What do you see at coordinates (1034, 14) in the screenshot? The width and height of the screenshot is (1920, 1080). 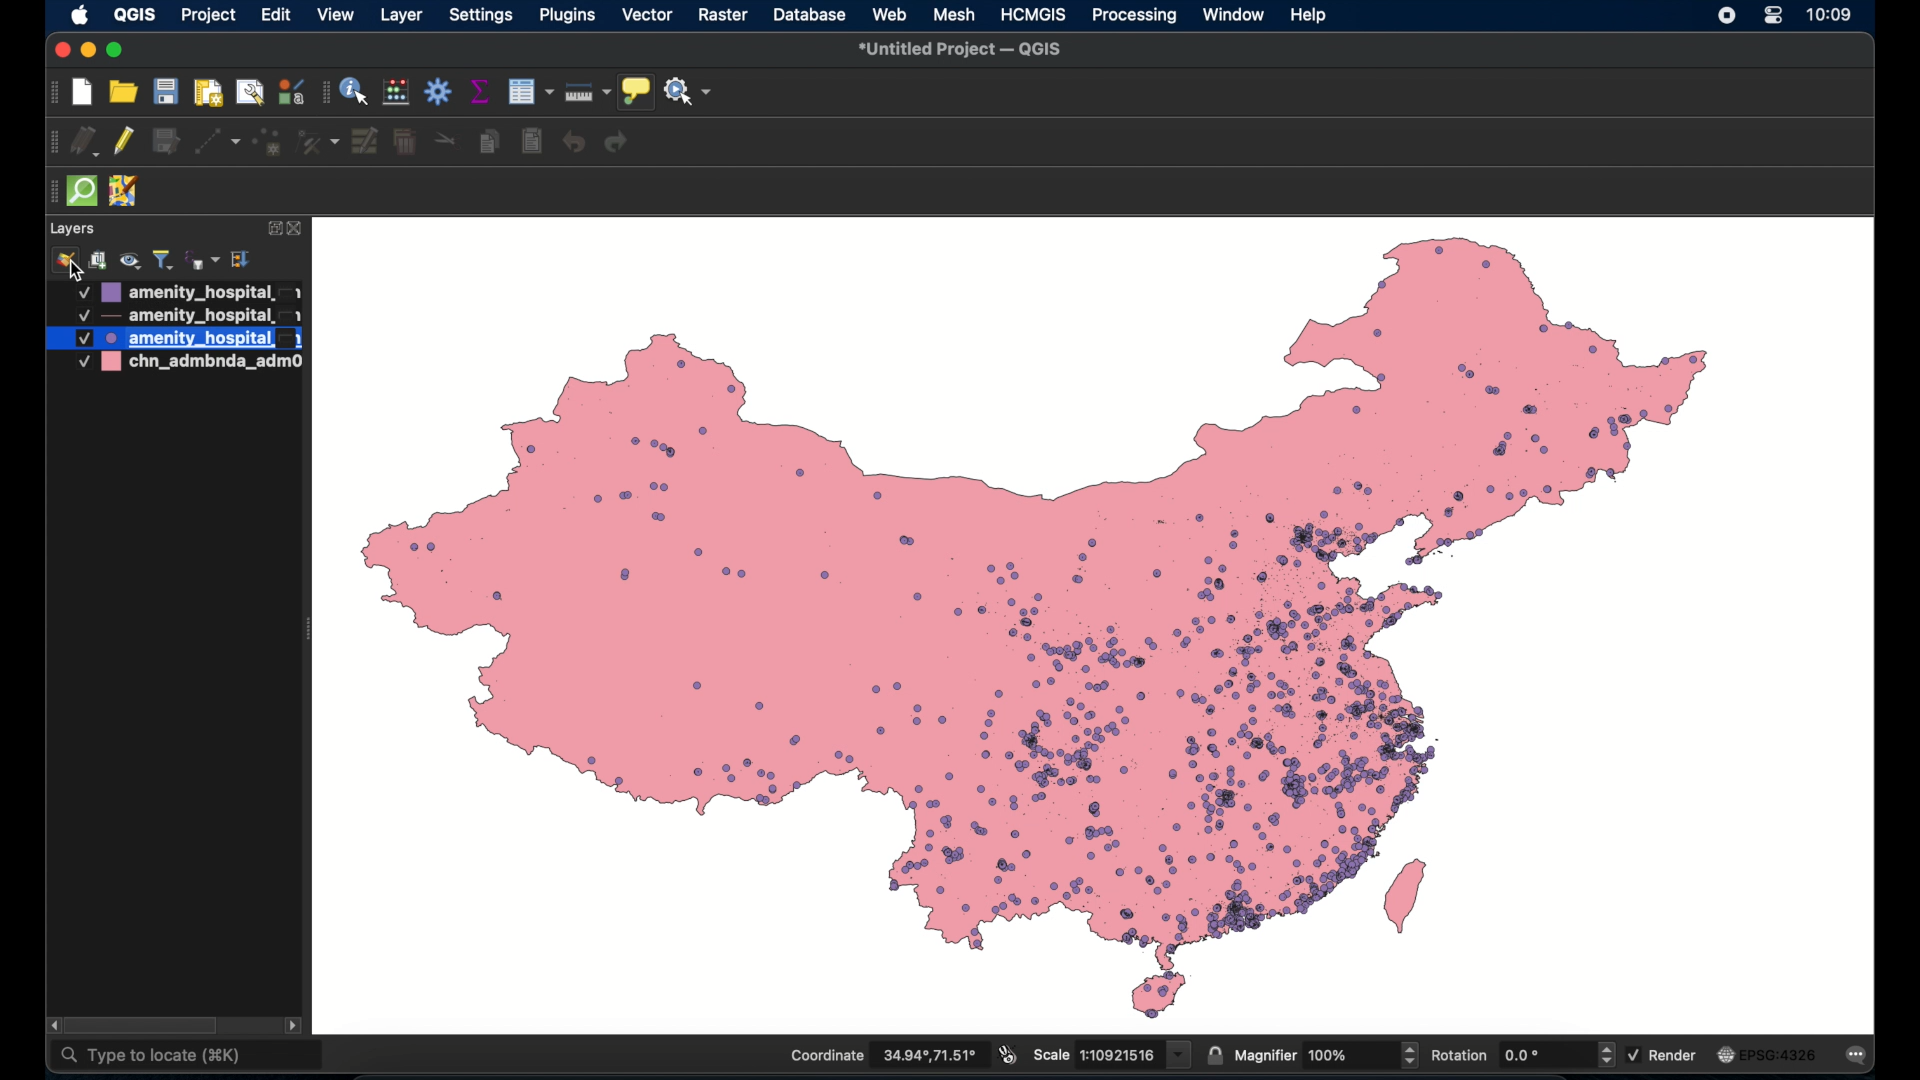 I see `HCMGIS` at bounding box center [1034, 14].